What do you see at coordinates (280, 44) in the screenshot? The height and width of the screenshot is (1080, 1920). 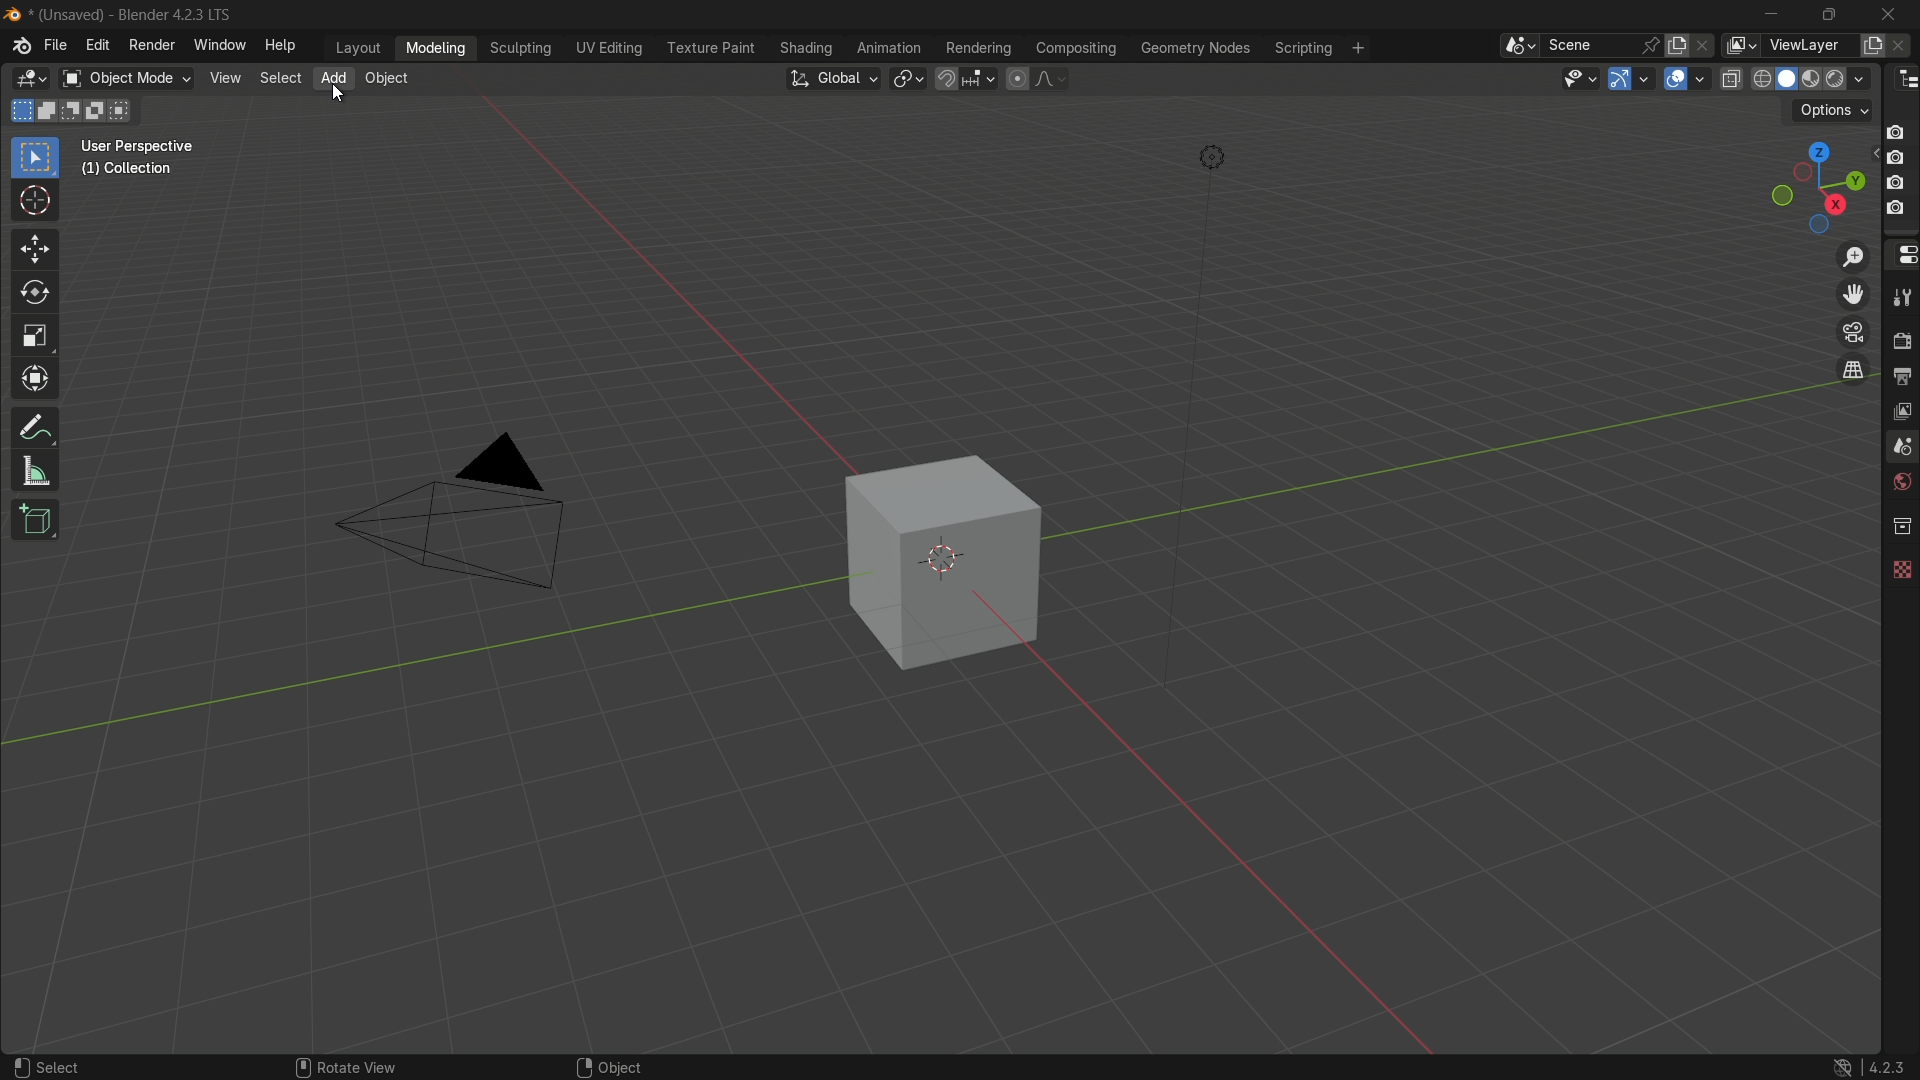 I see `help menu` at bounding box center [280, 44].